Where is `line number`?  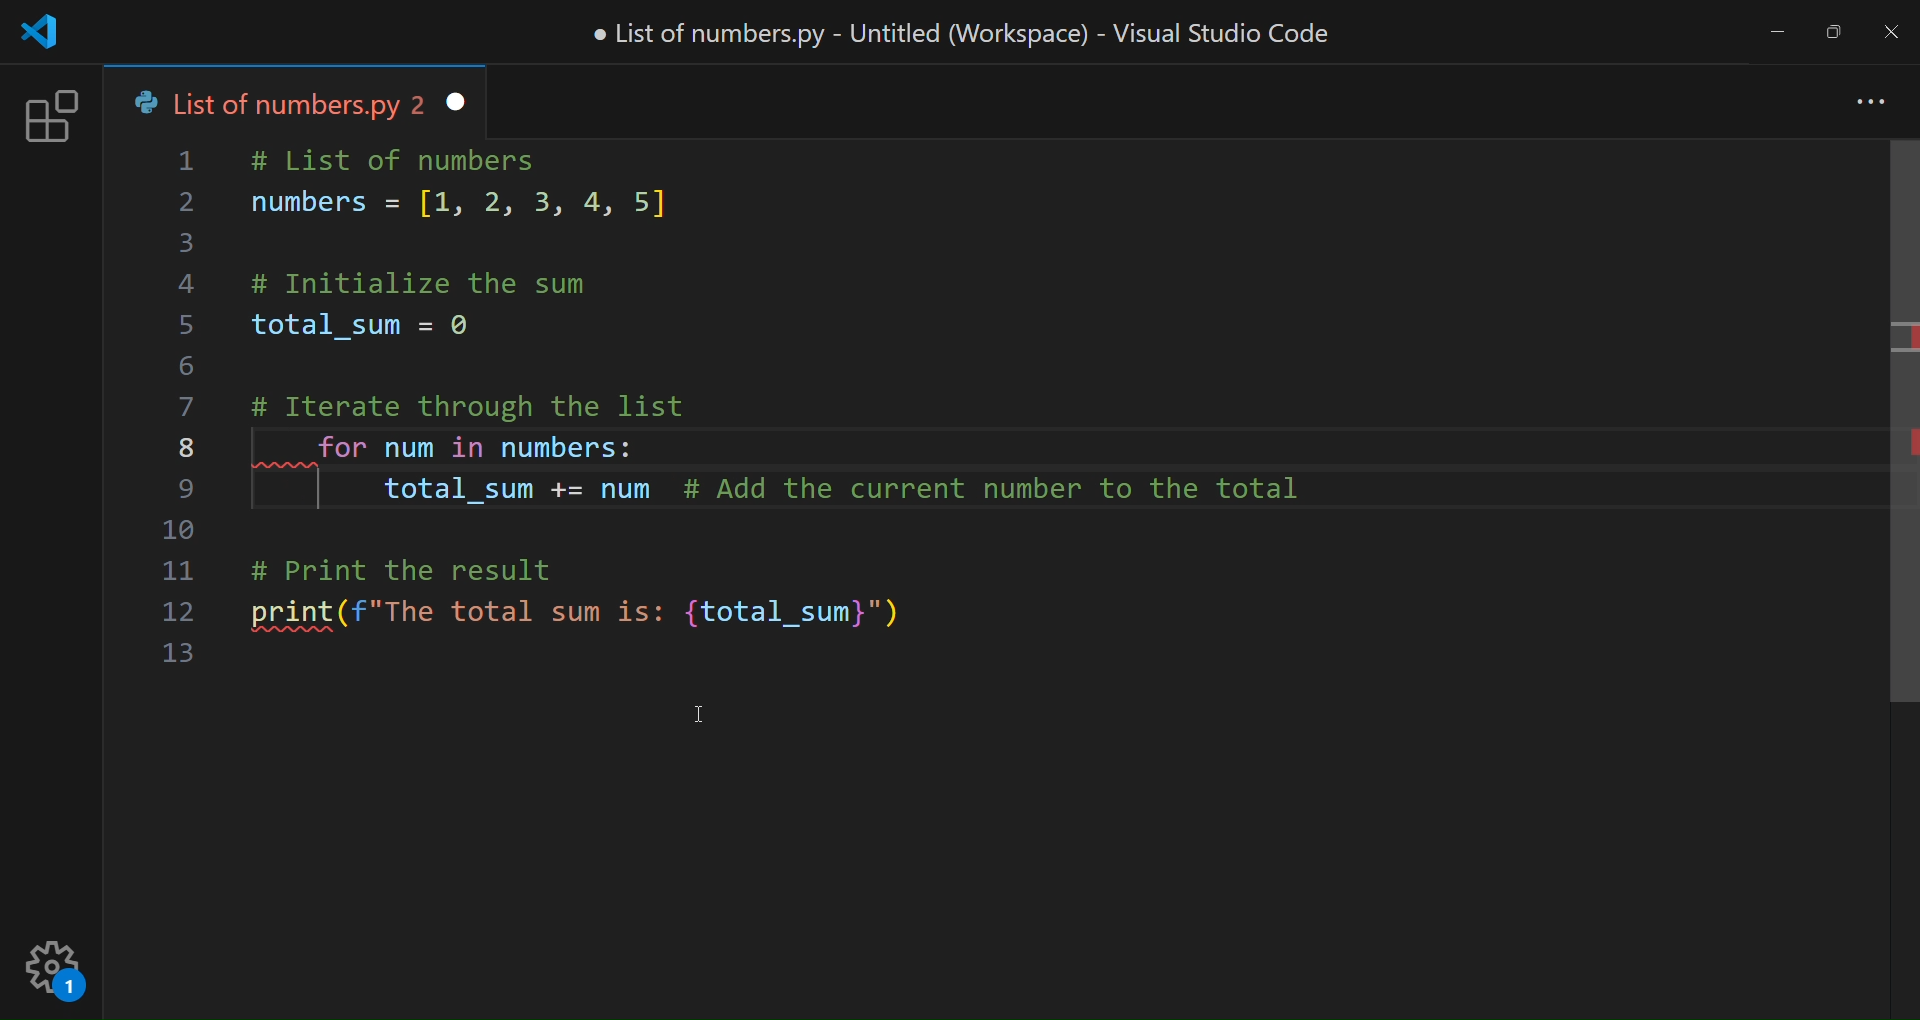 line number is located at coordinates (183, 415).